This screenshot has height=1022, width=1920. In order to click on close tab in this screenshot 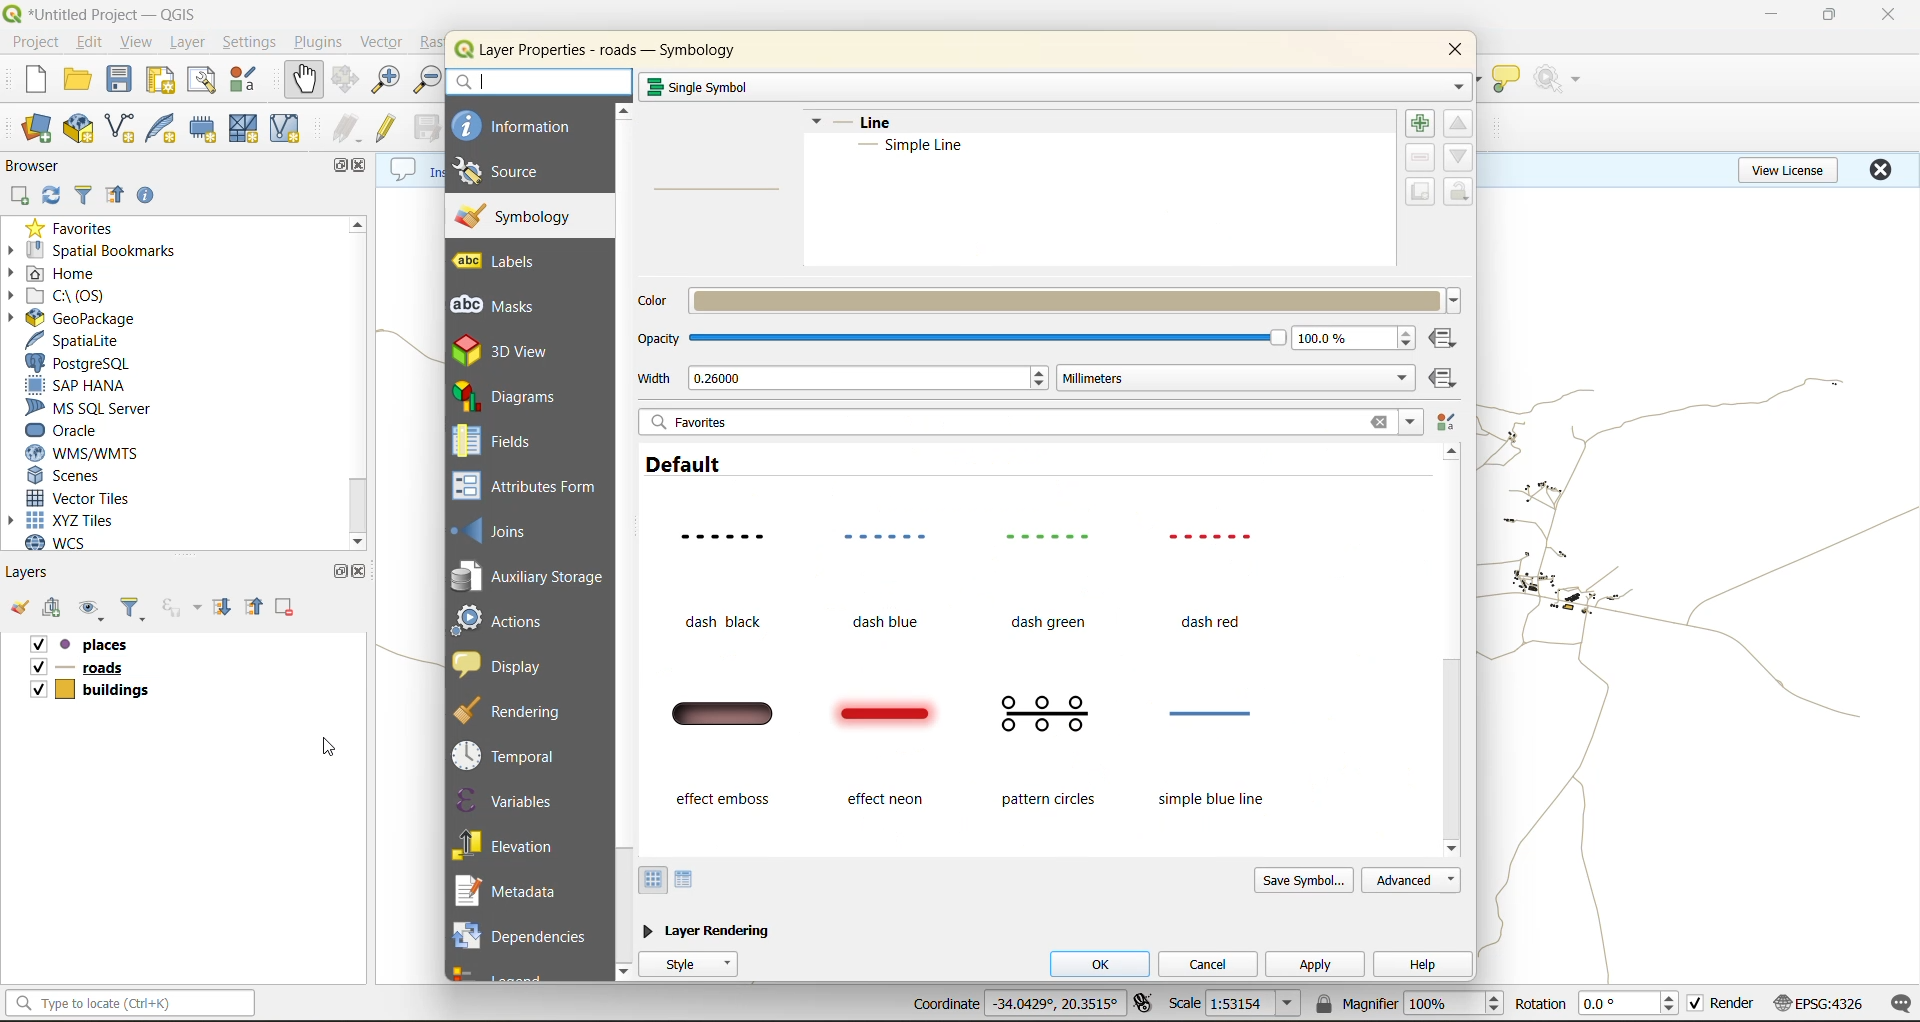, I will do `click(1456, 56)`.